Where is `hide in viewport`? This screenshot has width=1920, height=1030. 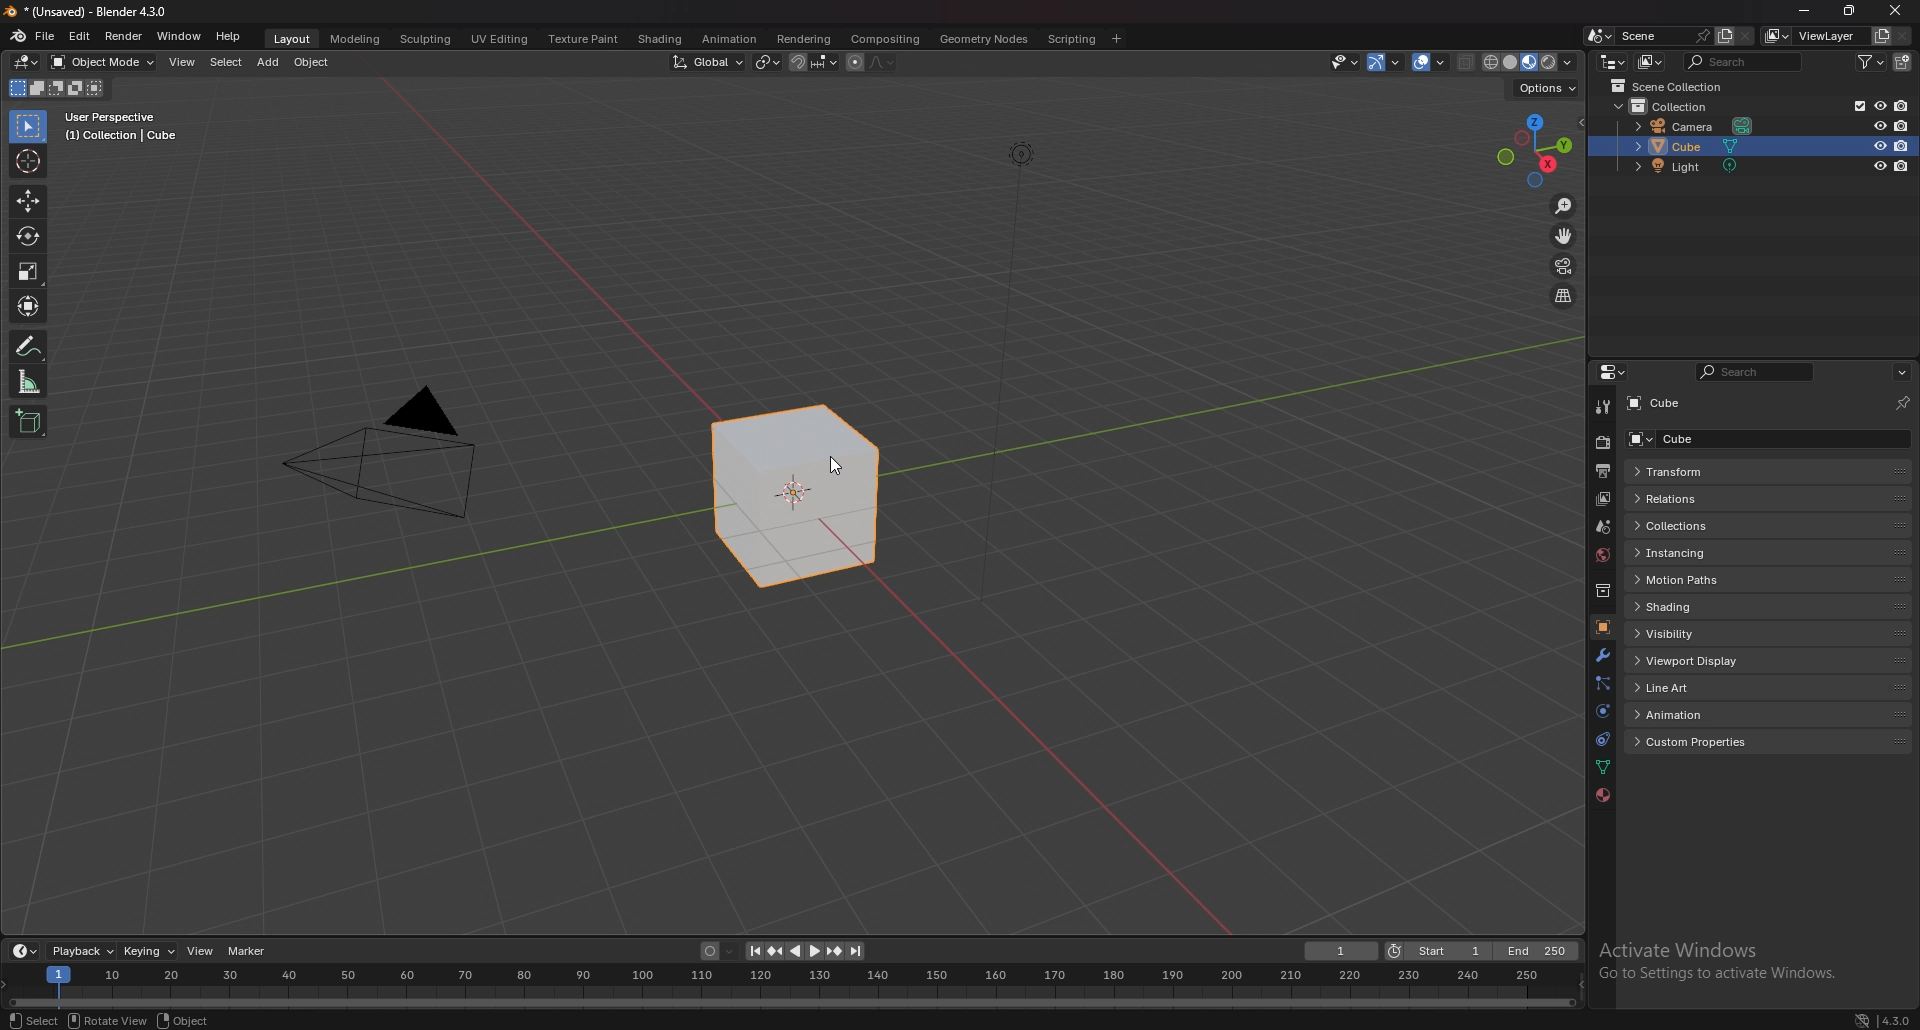 hide in viewport is located at coordinates (1877, 127).